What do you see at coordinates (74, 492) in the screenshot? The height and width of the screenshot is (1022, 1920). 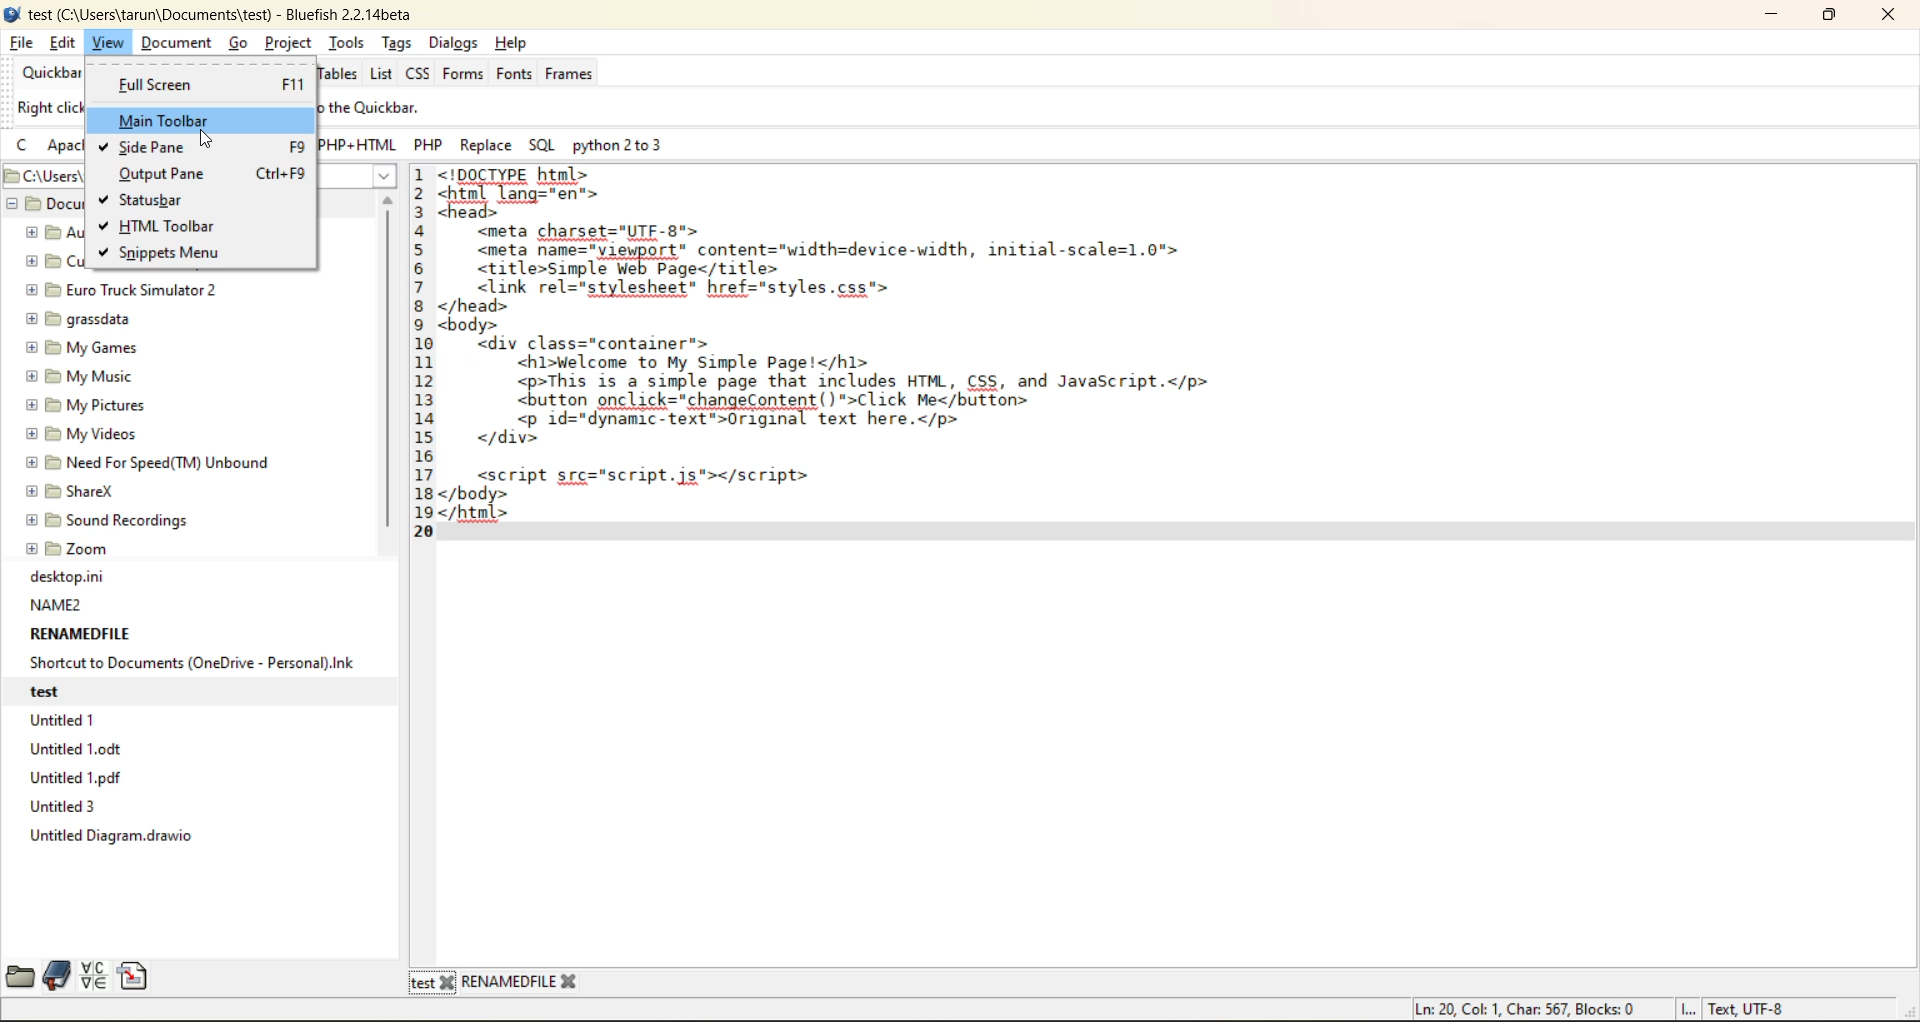 I see `# [9 ShareX` at bounding box center [74, 492].